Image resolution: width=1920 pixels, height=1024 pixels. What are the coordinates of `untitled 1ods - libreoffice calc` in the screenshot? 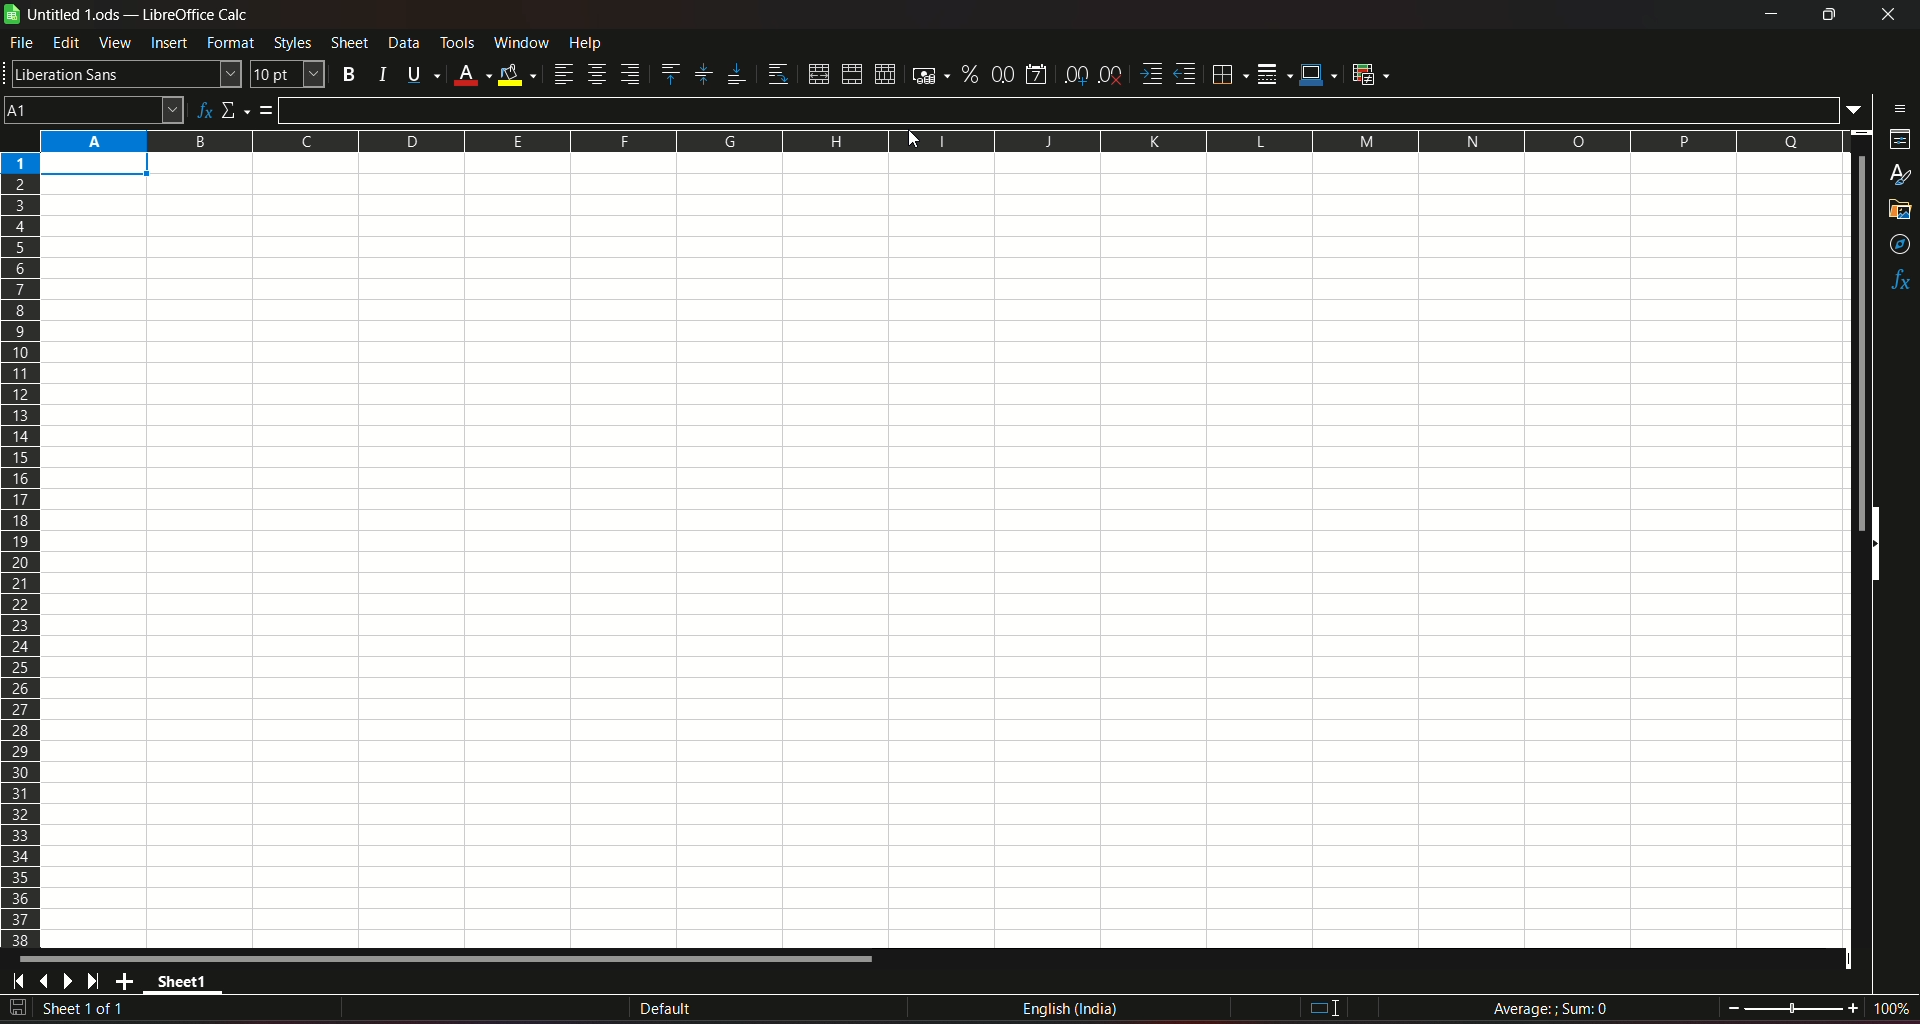 It's located at (143, 15).